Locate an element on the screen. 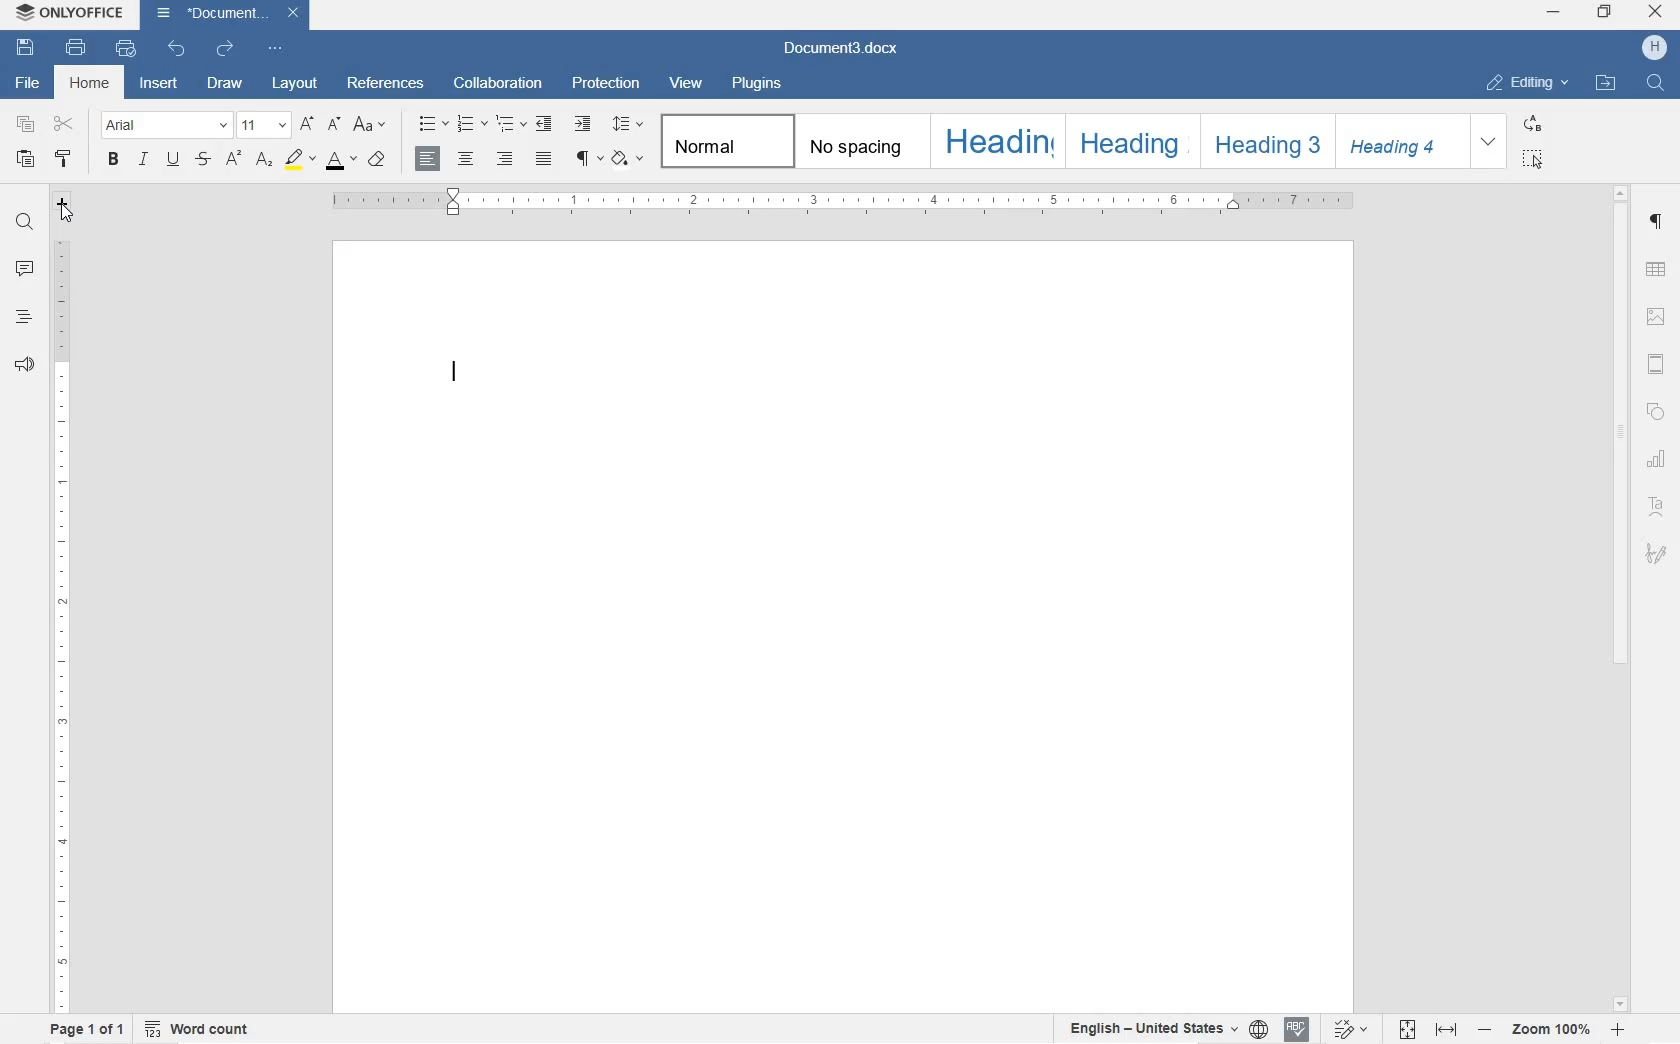 Image resolution: width=1680 pixels, height=1044 pixels. FILE NAME is located at coordinates (231, 15).